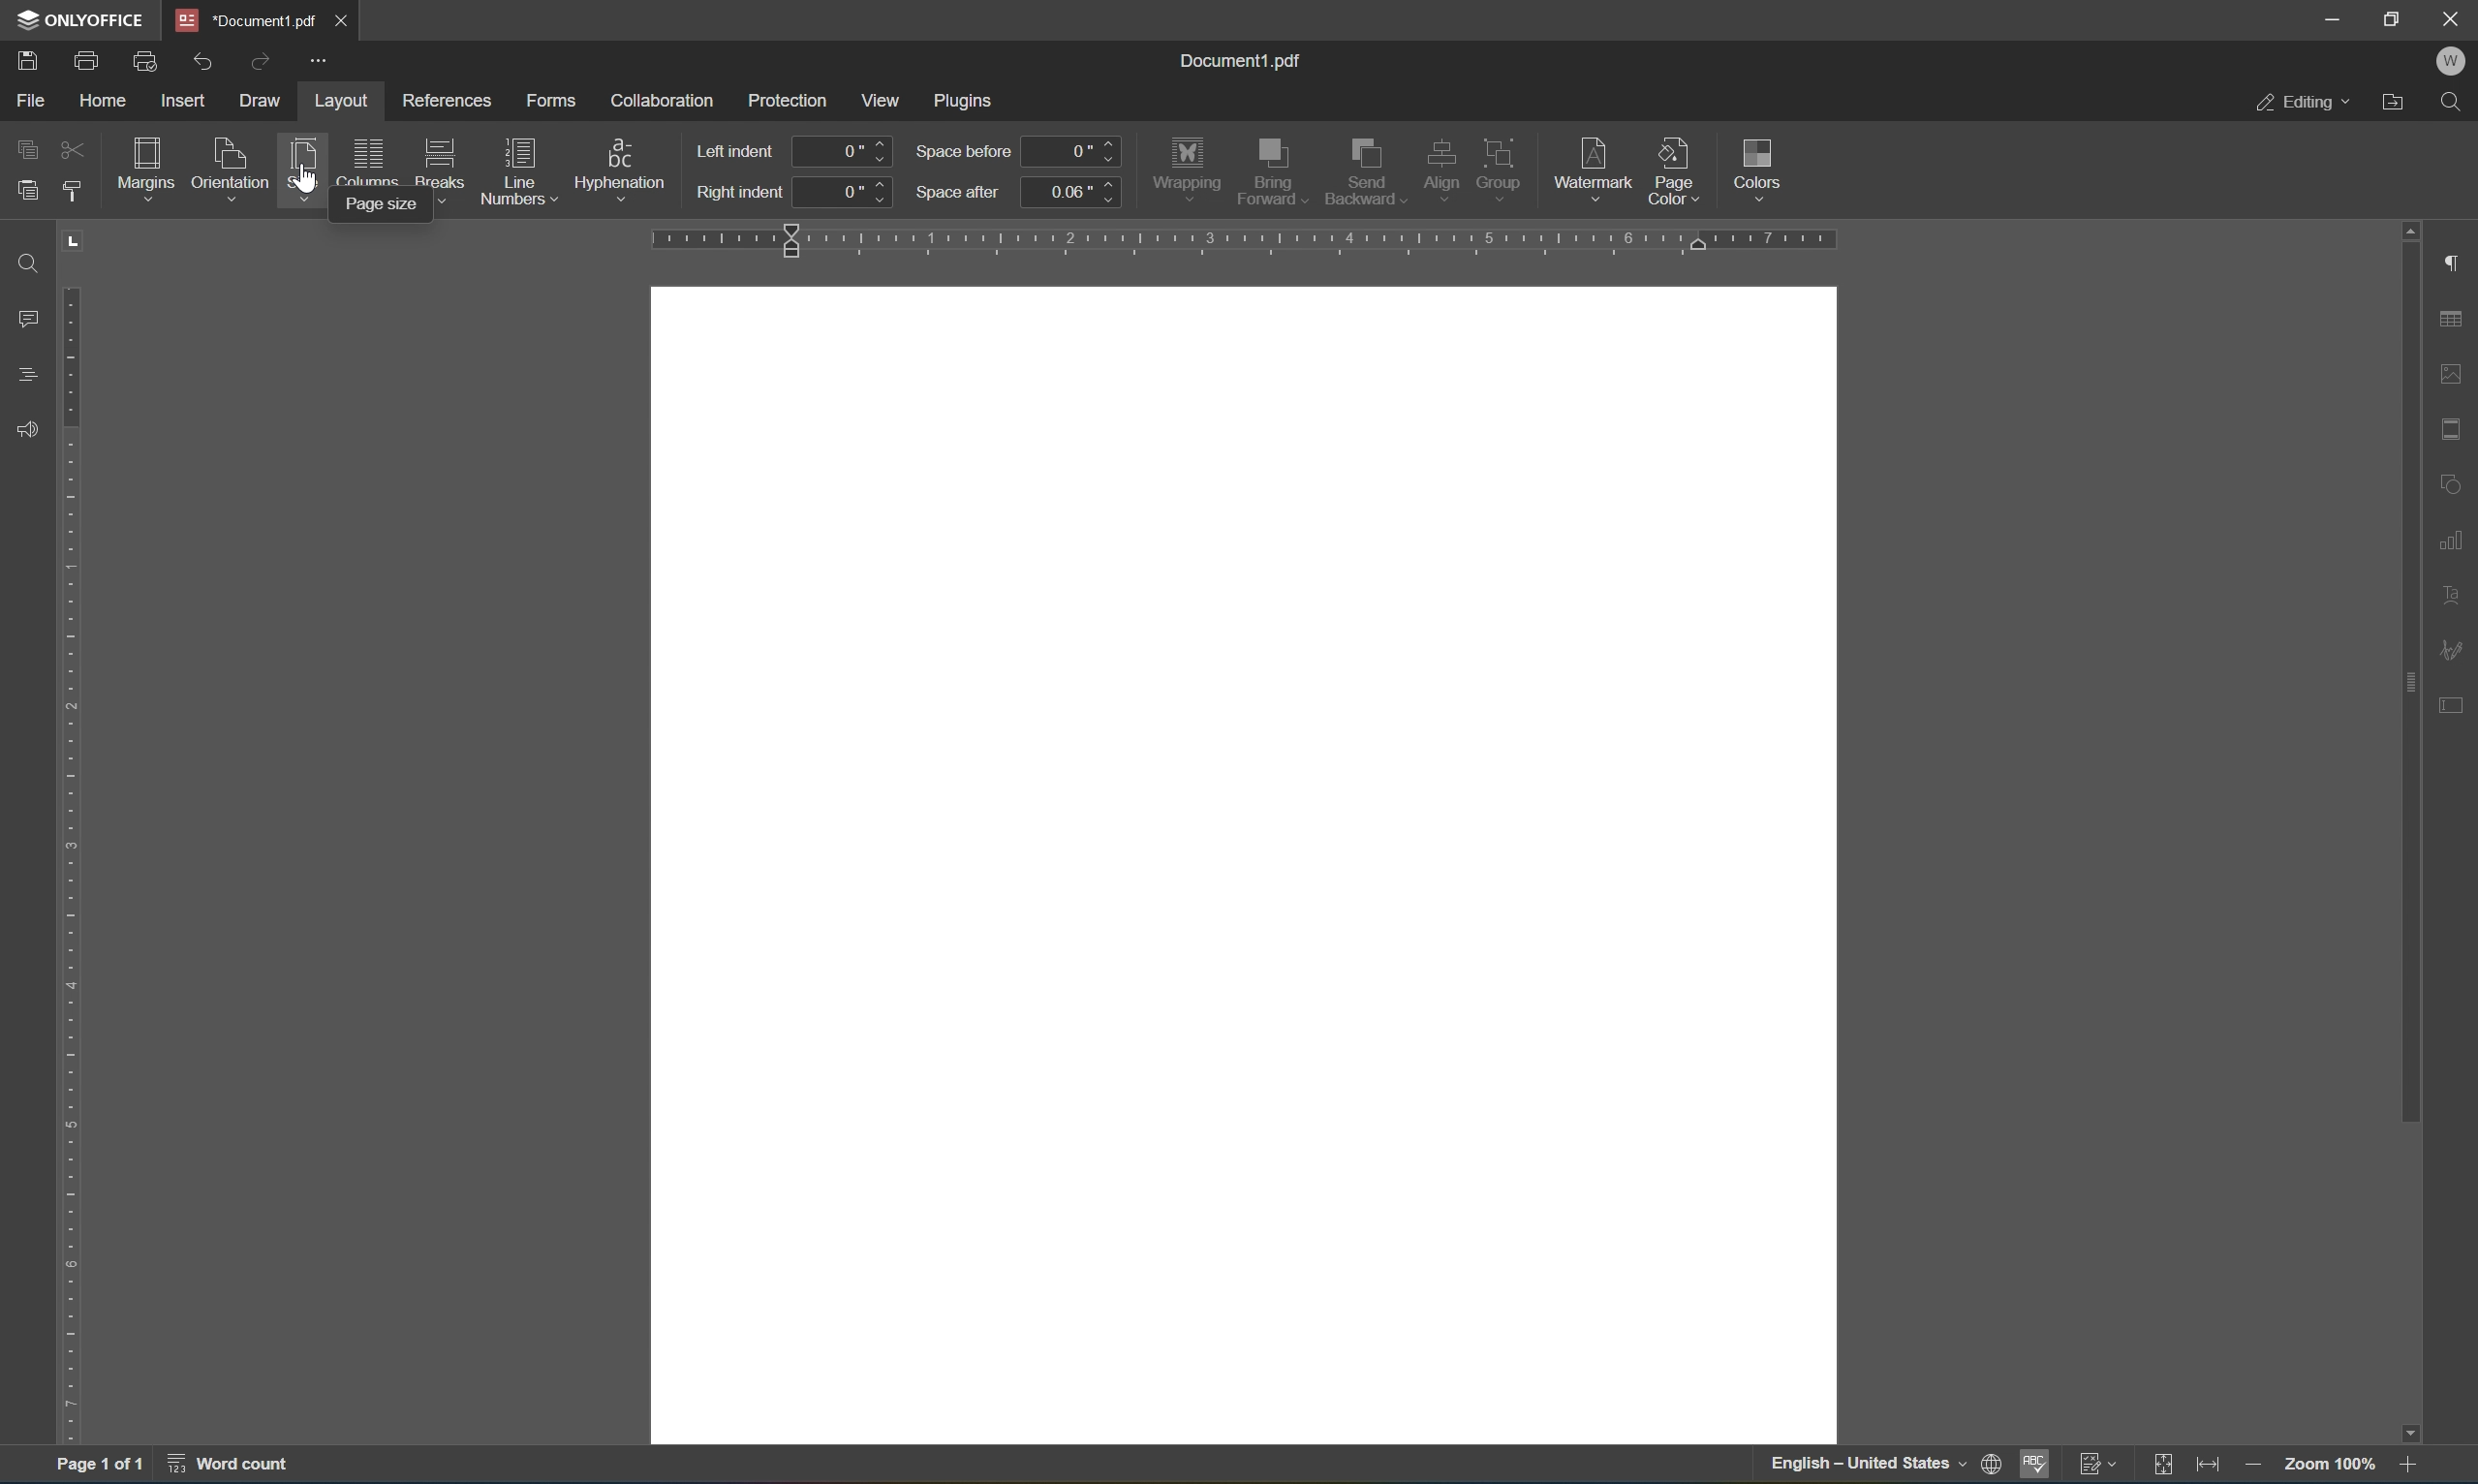 The image size is (2478, 1484). What do you see at coordinates (27, 58) in the screenshot?
I see `save` at bounding box center [27, 58].